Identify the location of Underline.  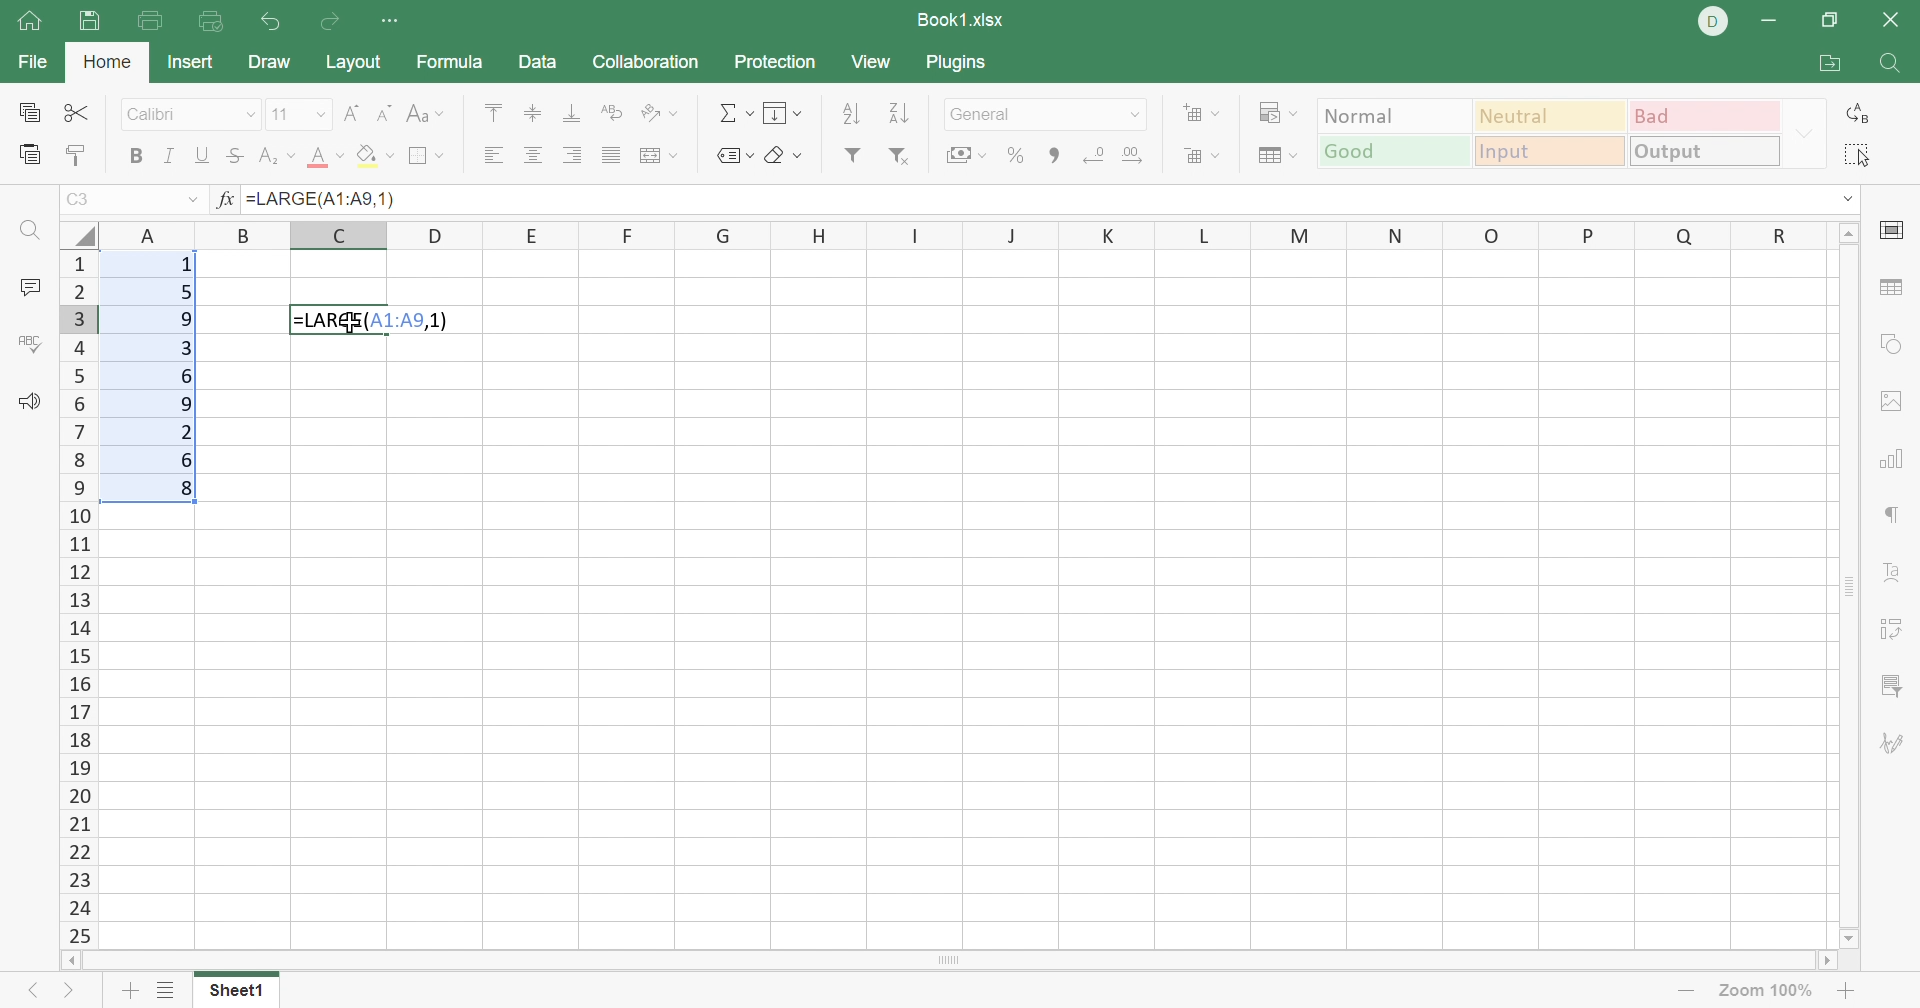
(201, 156).